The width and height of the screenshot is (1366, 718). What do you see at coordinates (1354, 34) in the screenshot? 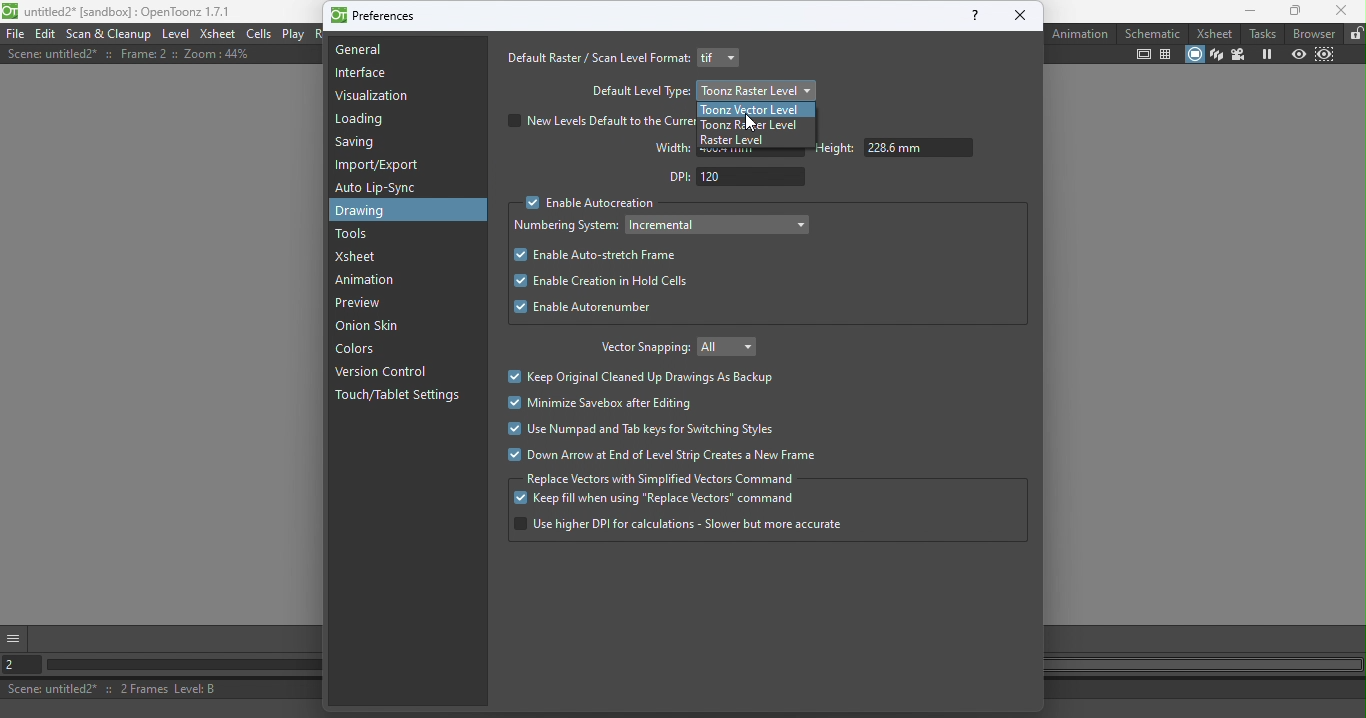
I see `Lock rooms tab` at bounding box center [1354, 34].